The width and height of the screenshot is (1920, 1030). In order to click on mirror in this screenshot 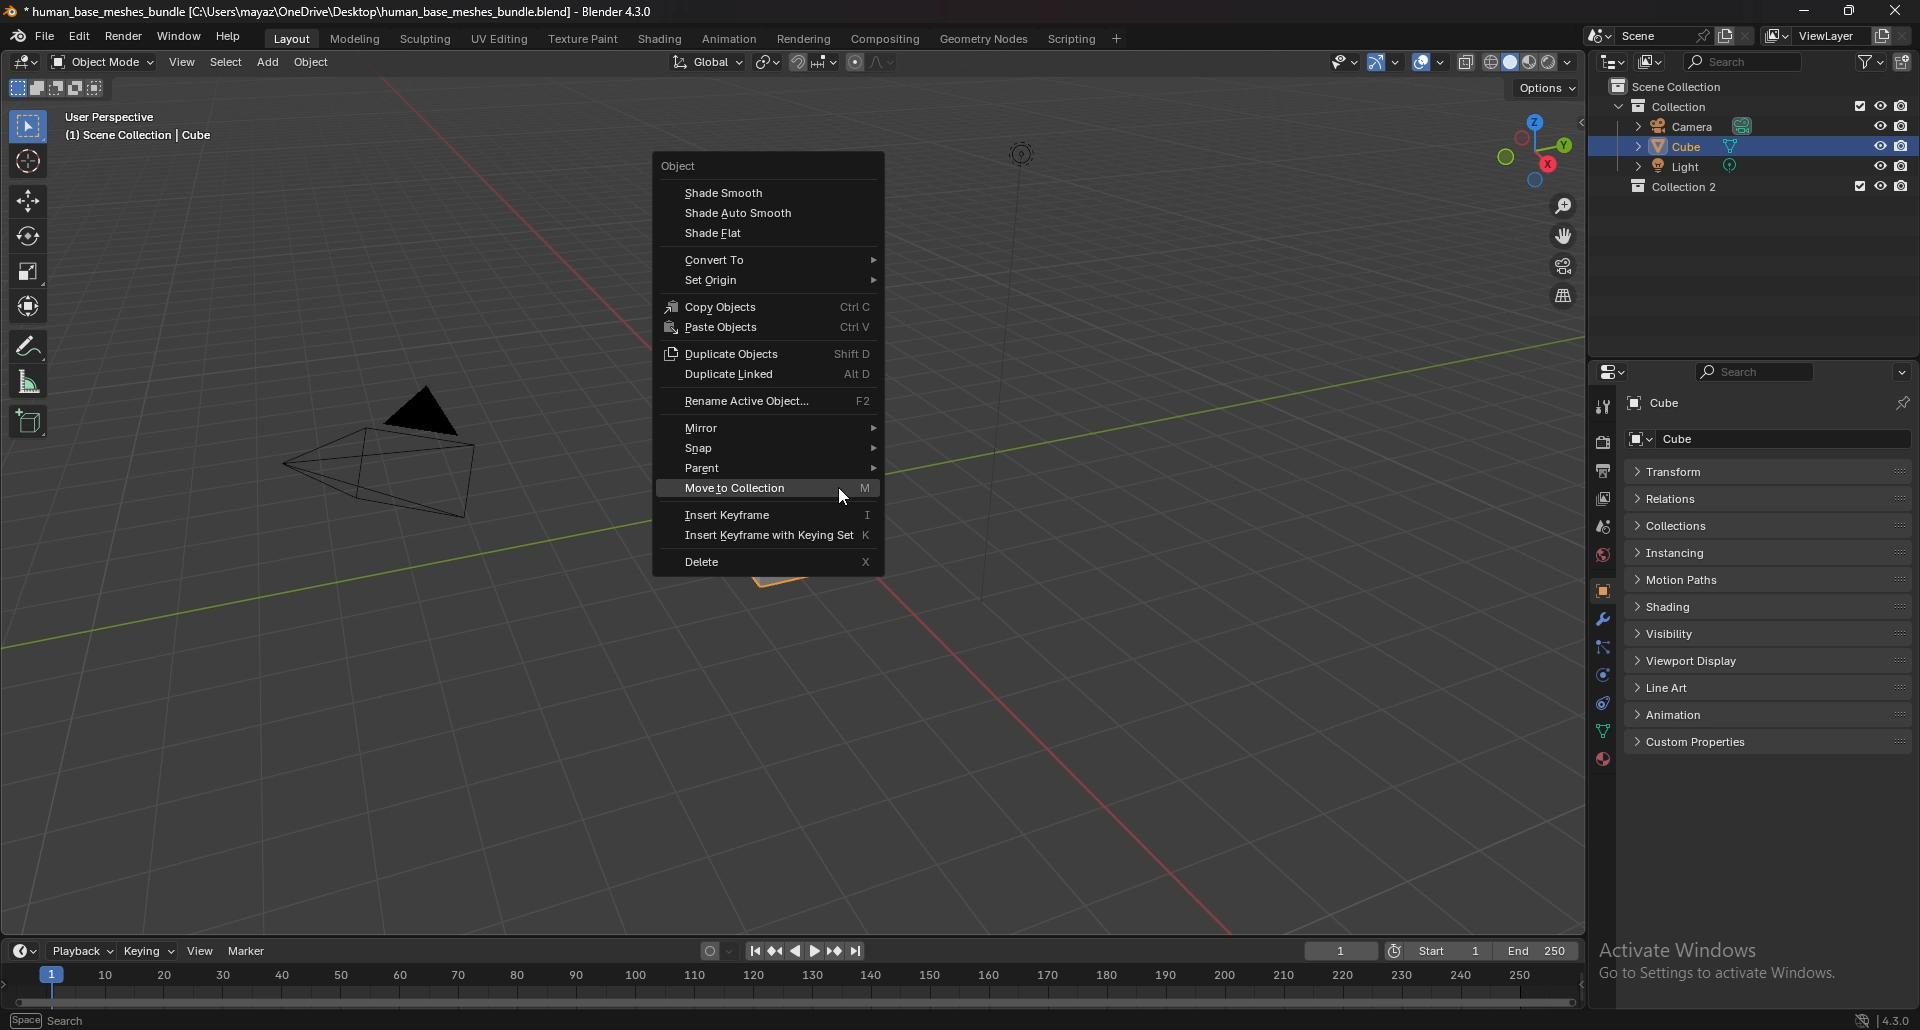, I will do `click(771, 428)`.